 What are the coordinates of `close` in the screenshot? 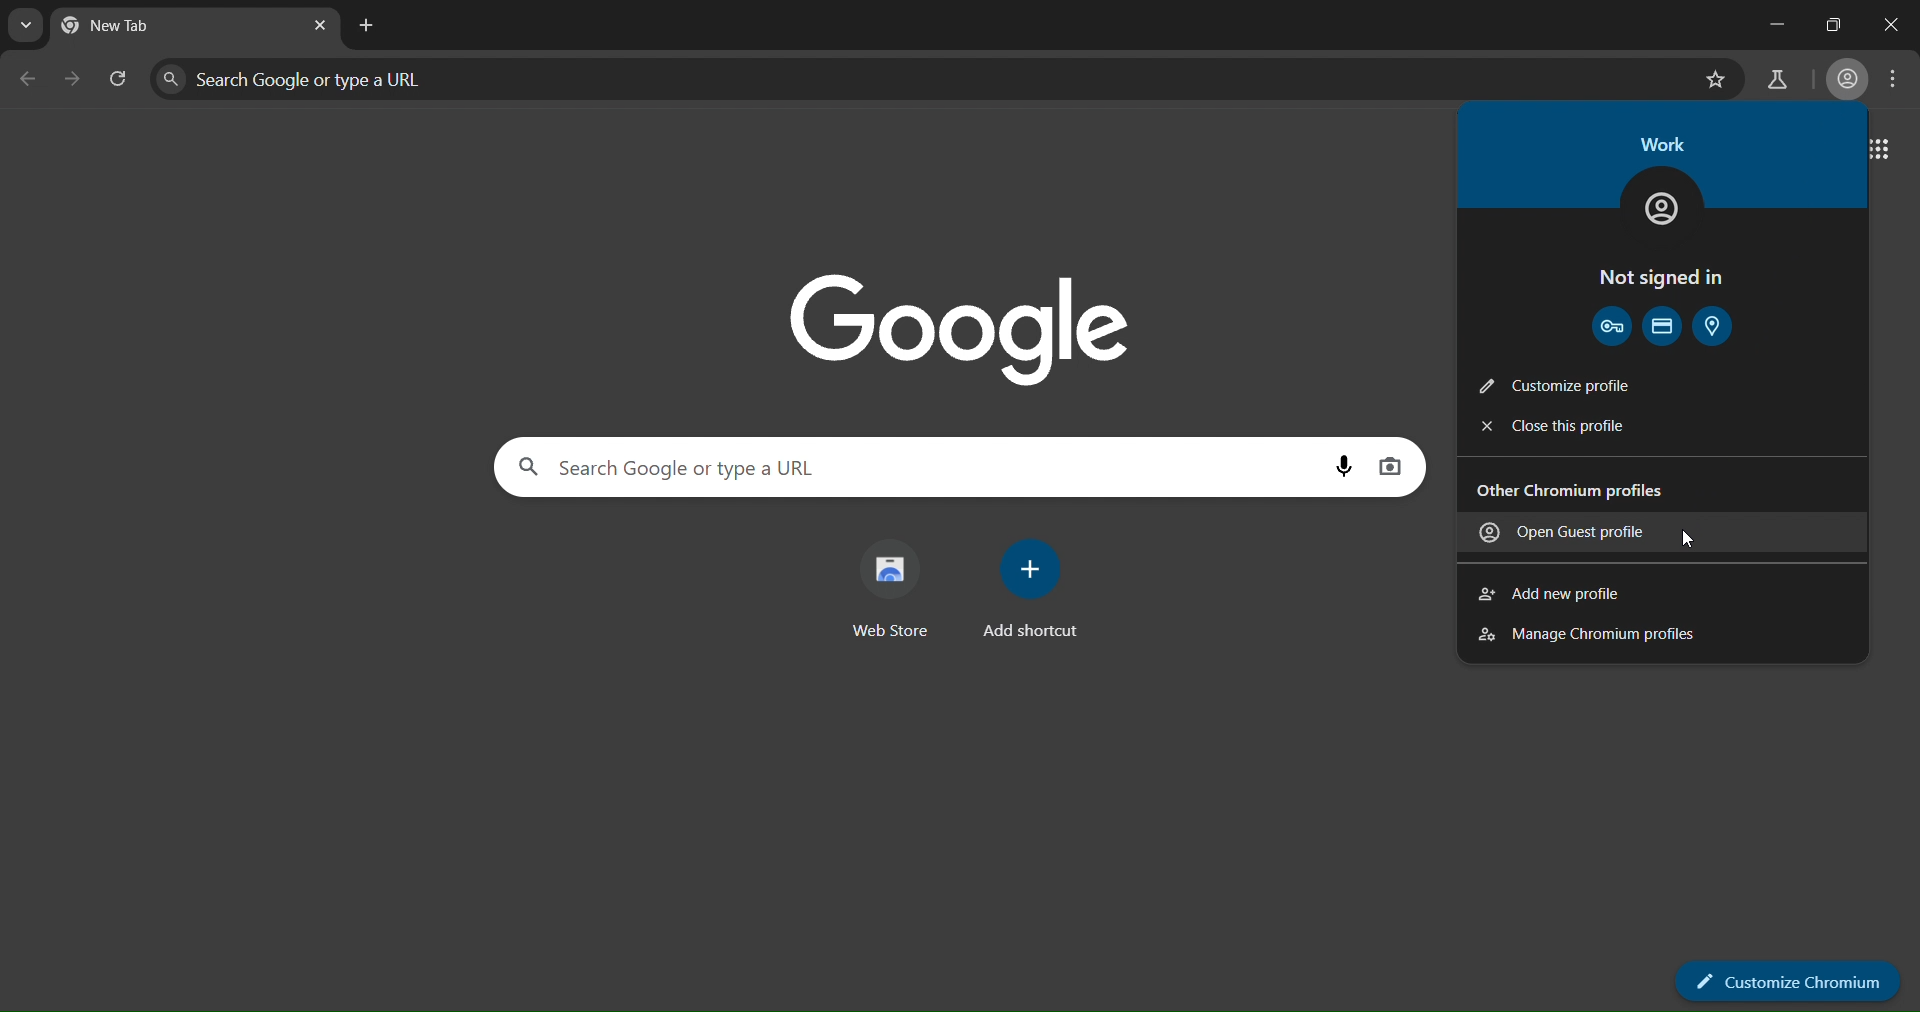 It's located at (1897, 25).